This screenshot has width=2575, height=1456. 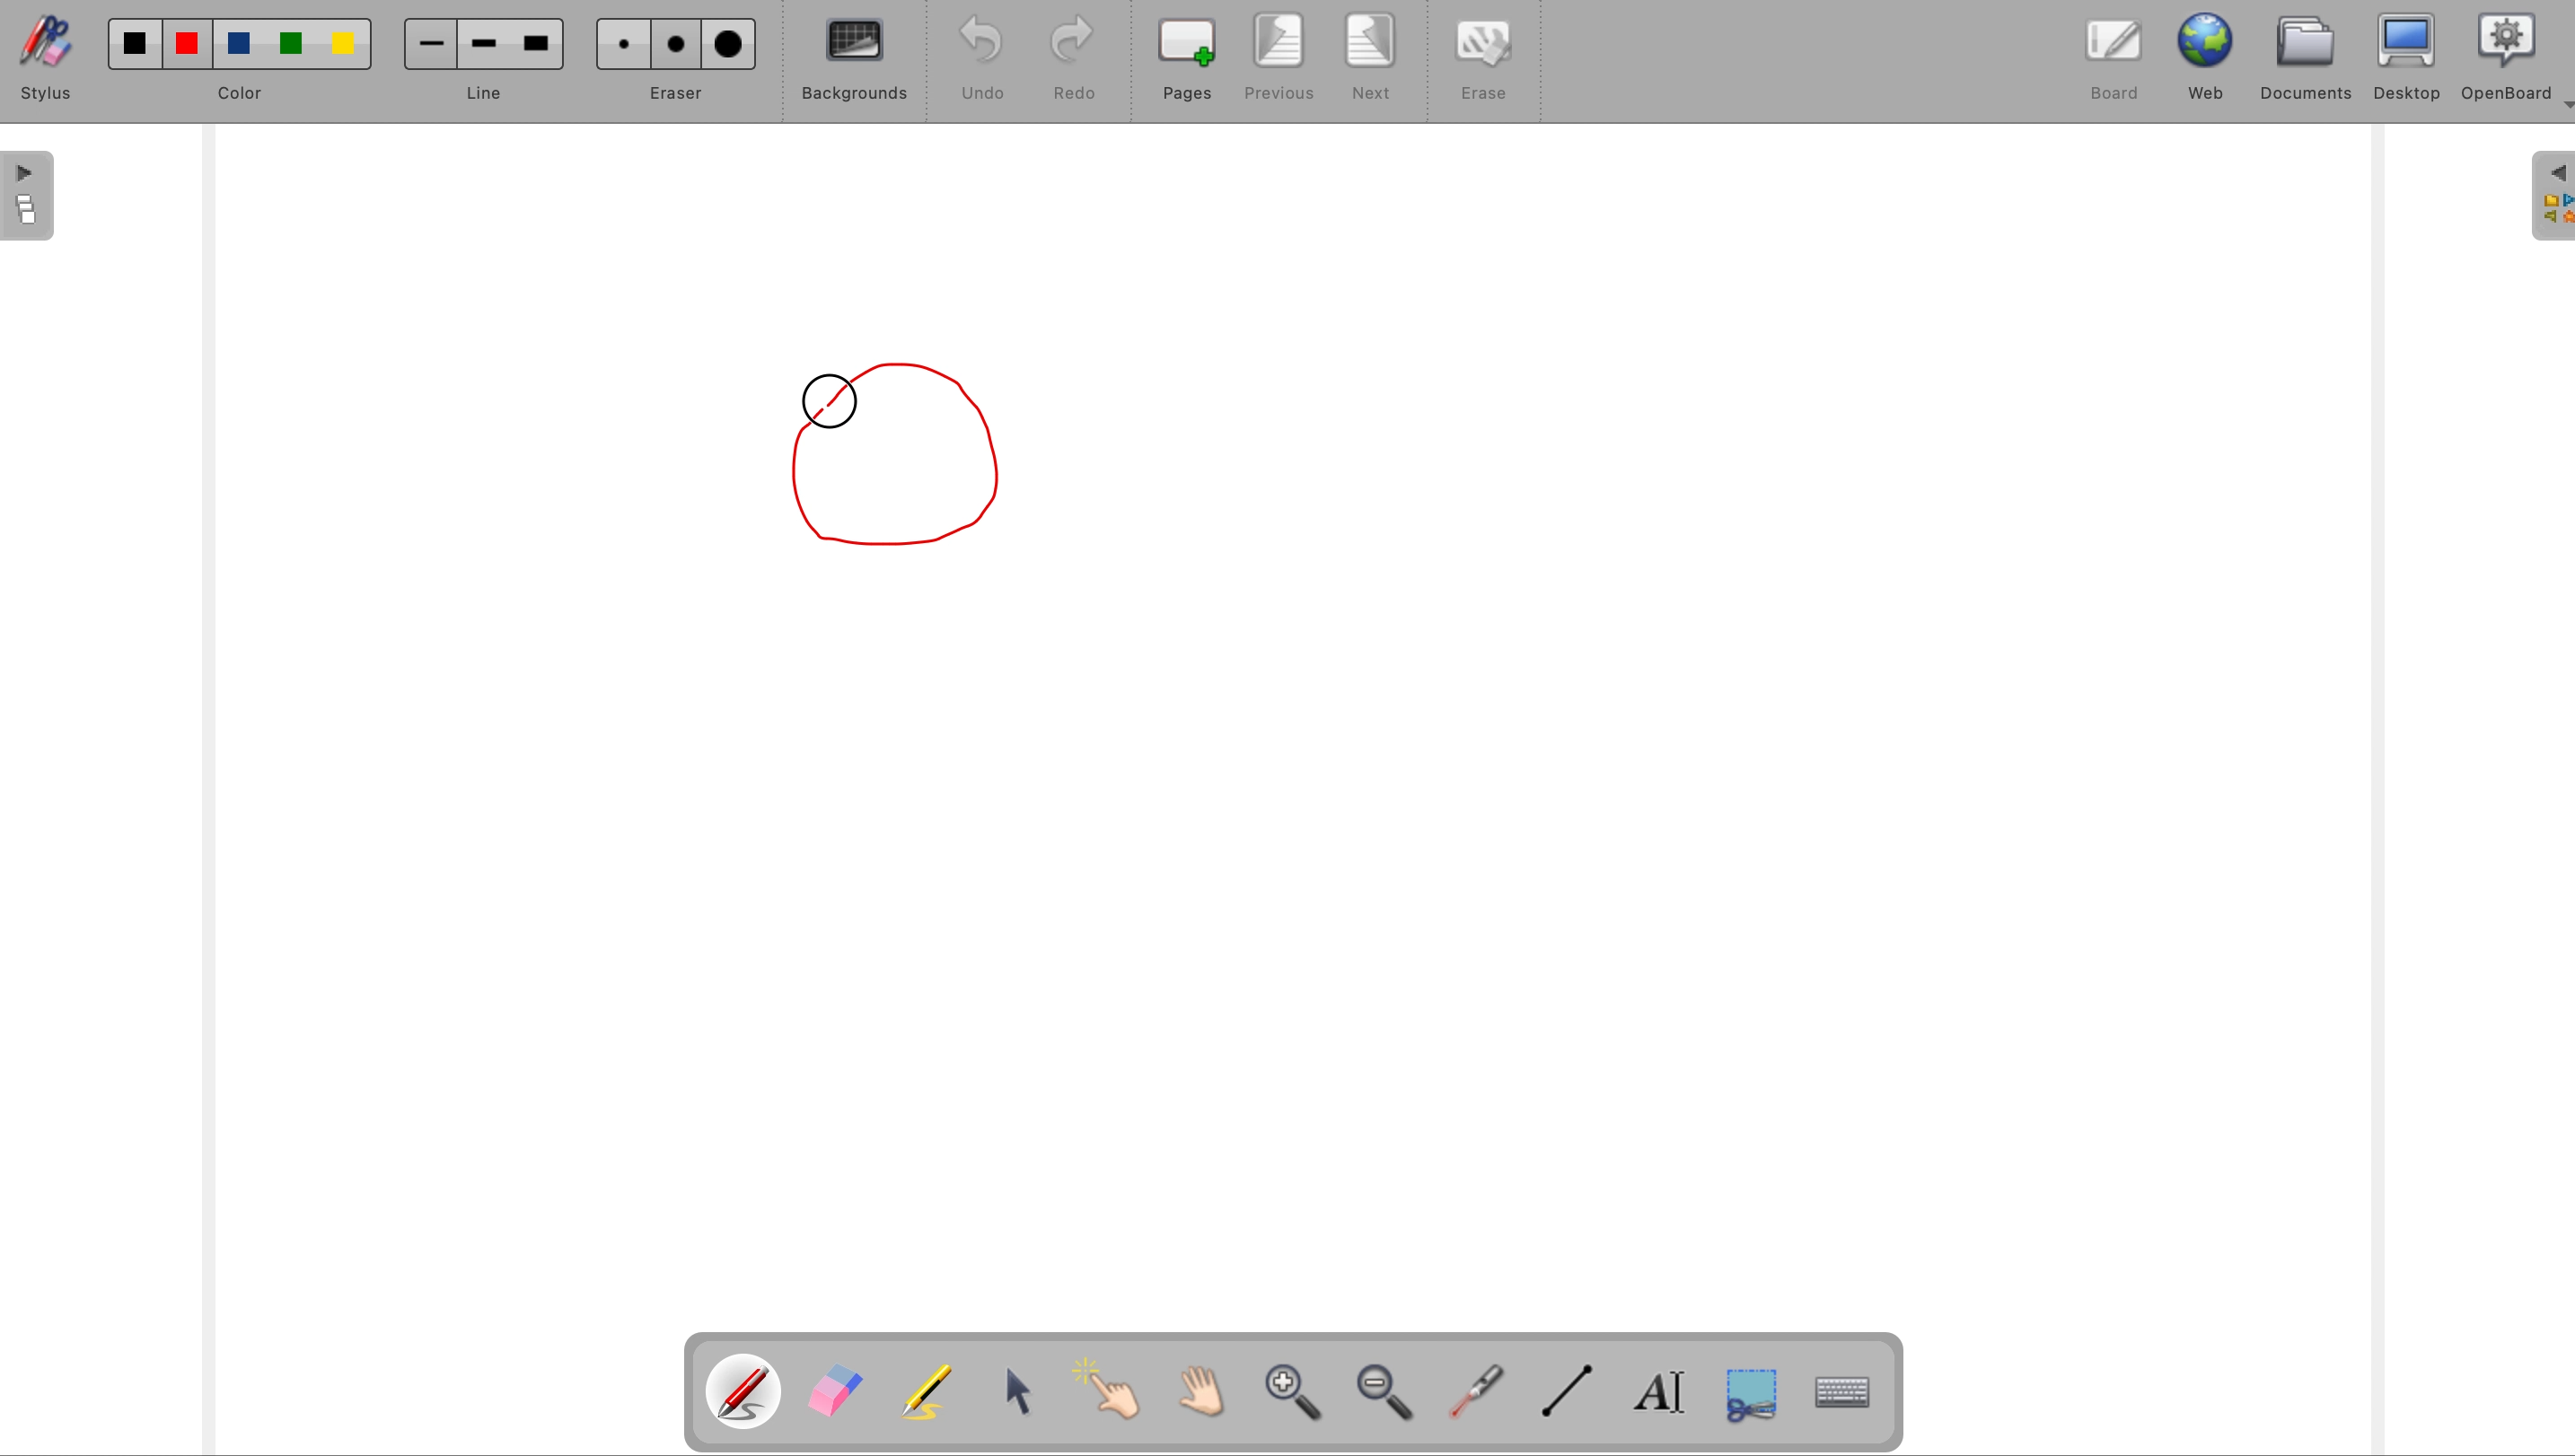 I want to click on redo, so click(x=1075, y=60).